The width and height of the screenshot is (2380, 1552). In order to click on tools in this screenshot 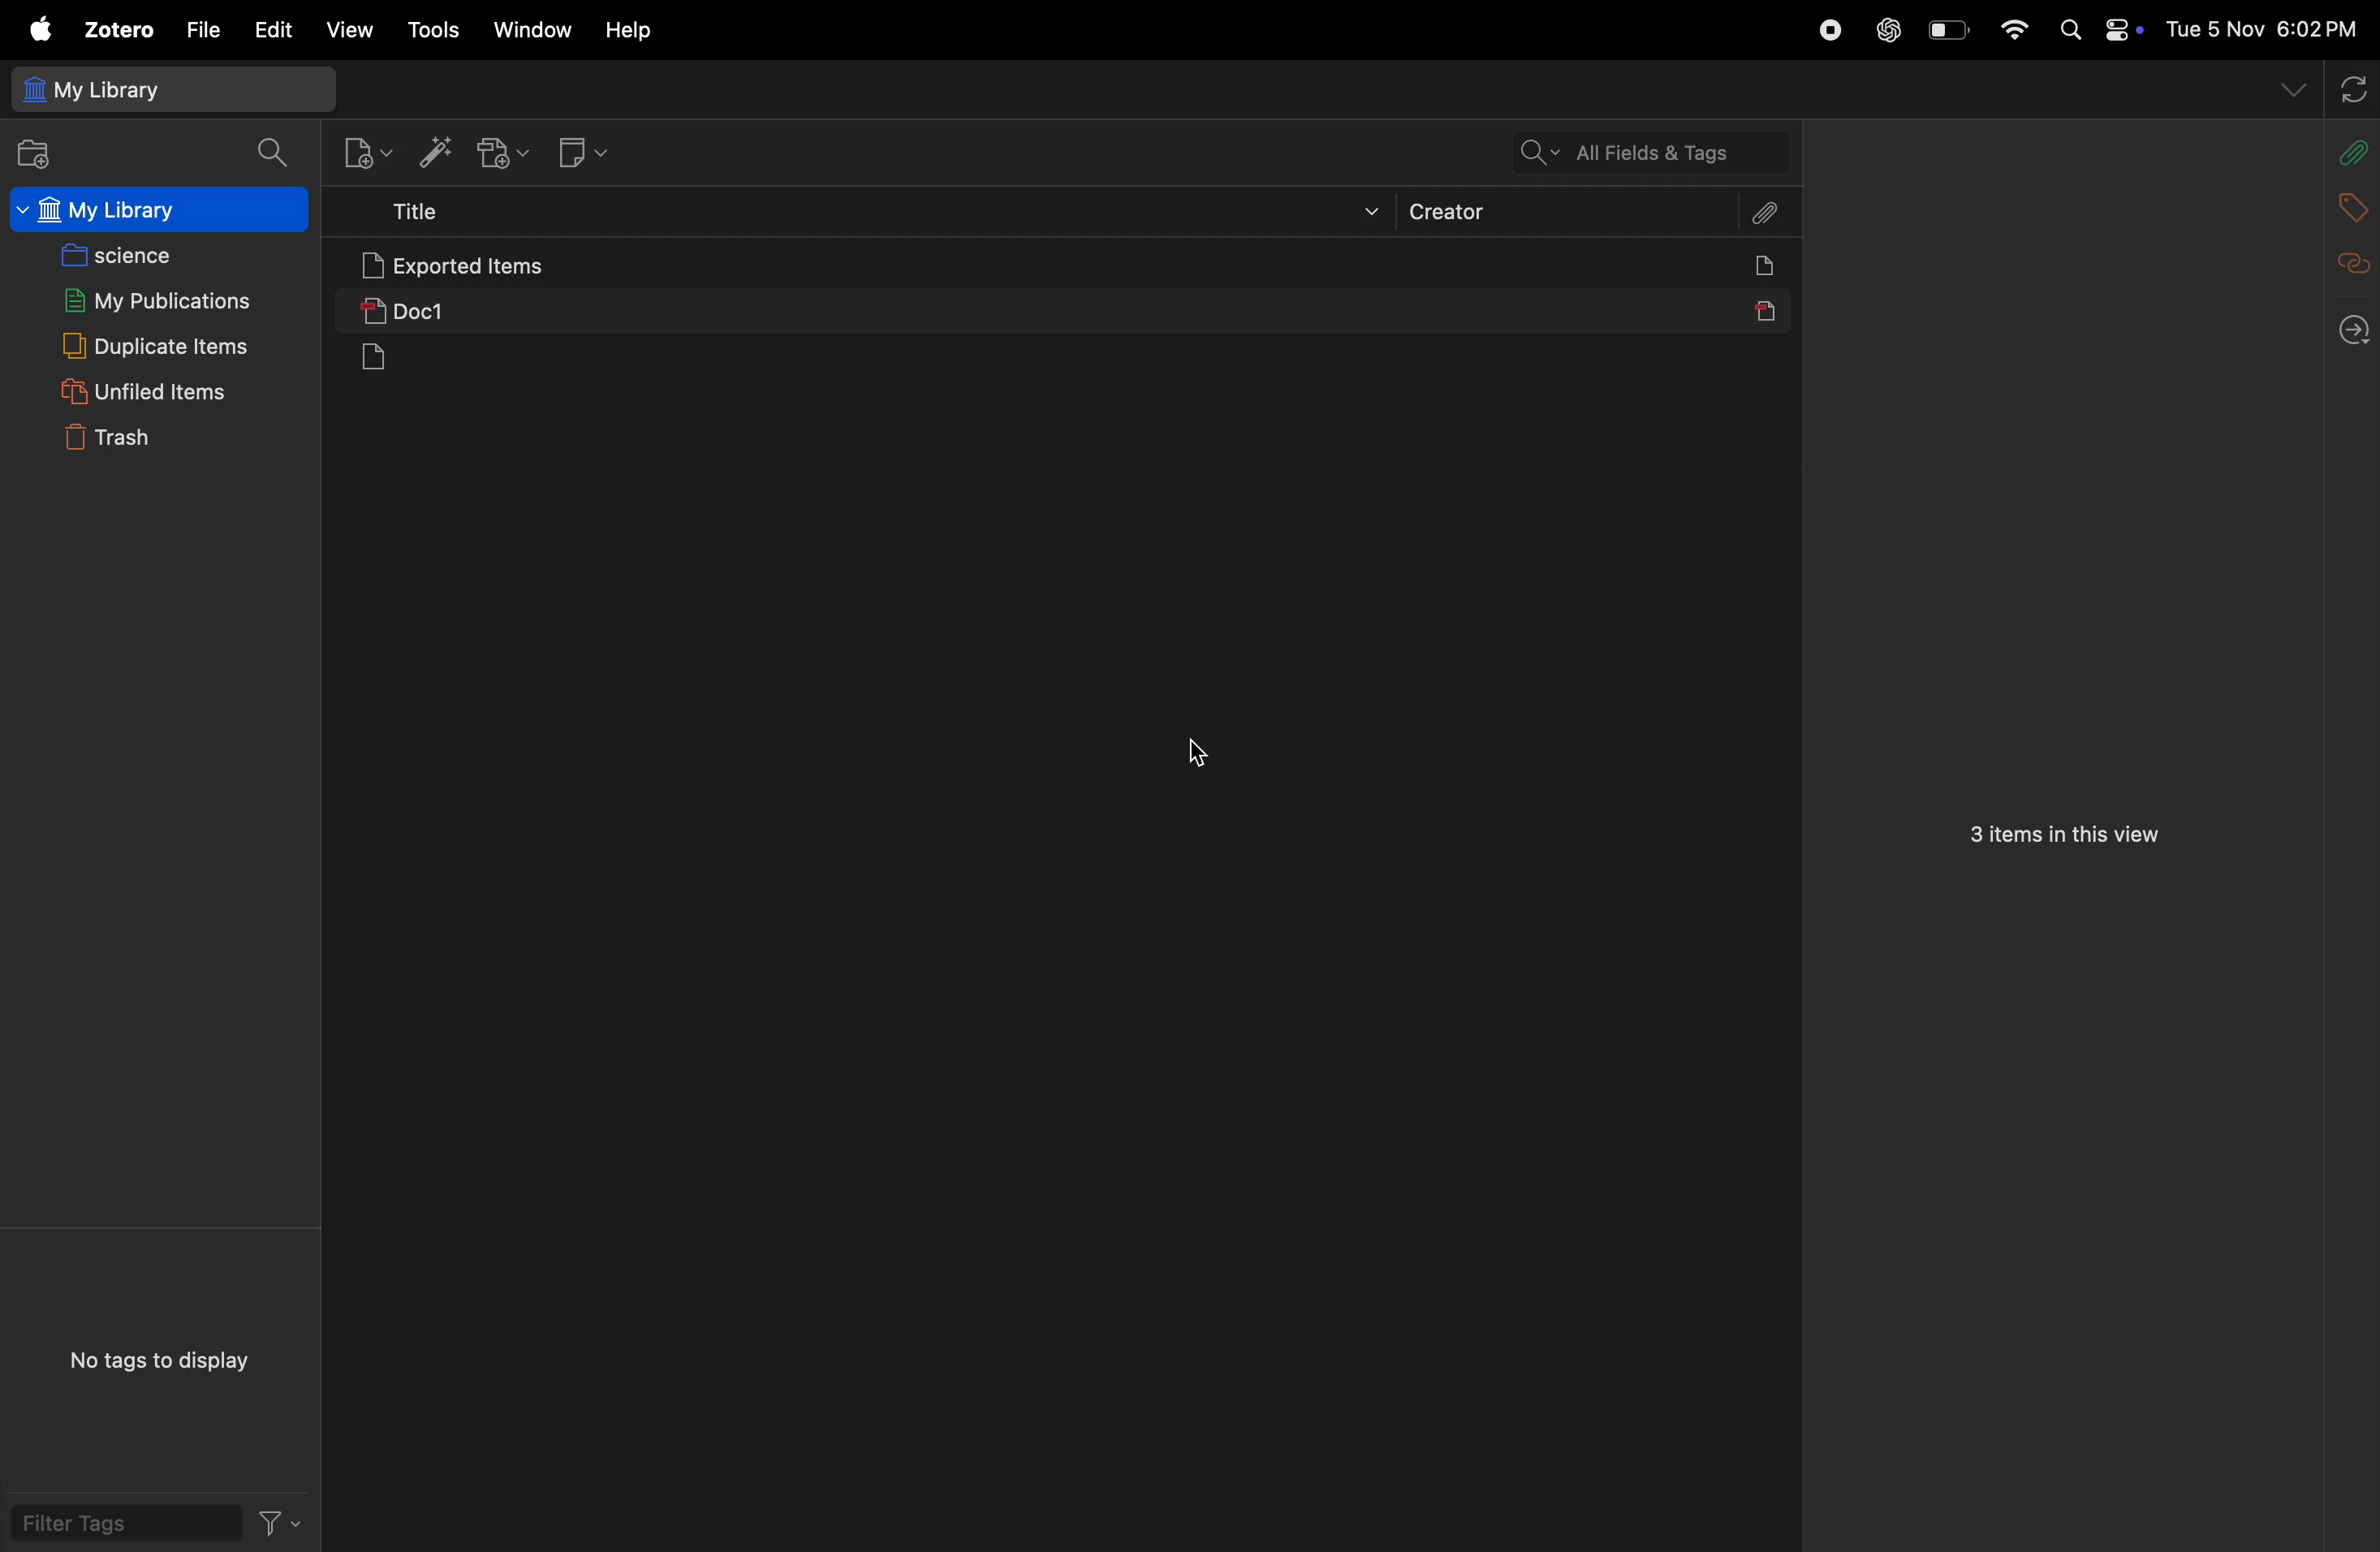, I will do `click(426, 31)`.